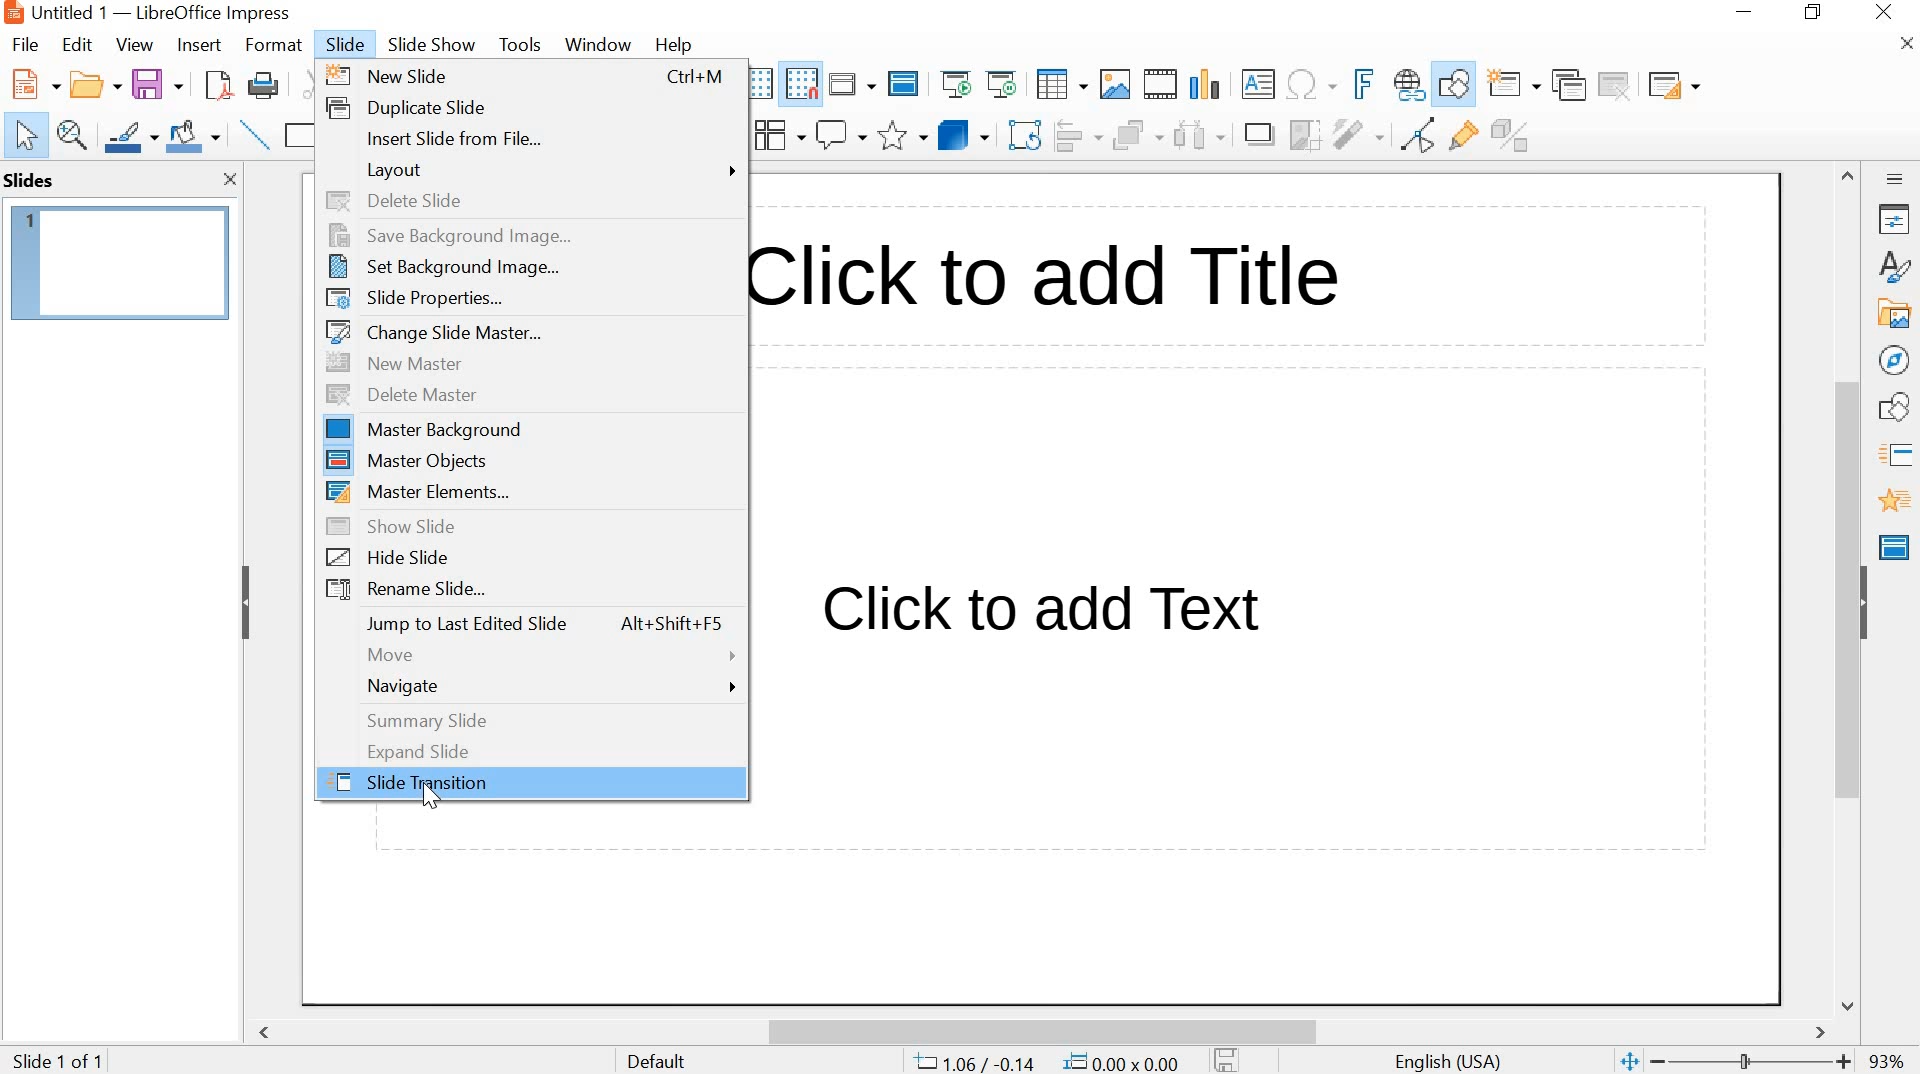  I want to click on callout shapes, so click(840, 135).